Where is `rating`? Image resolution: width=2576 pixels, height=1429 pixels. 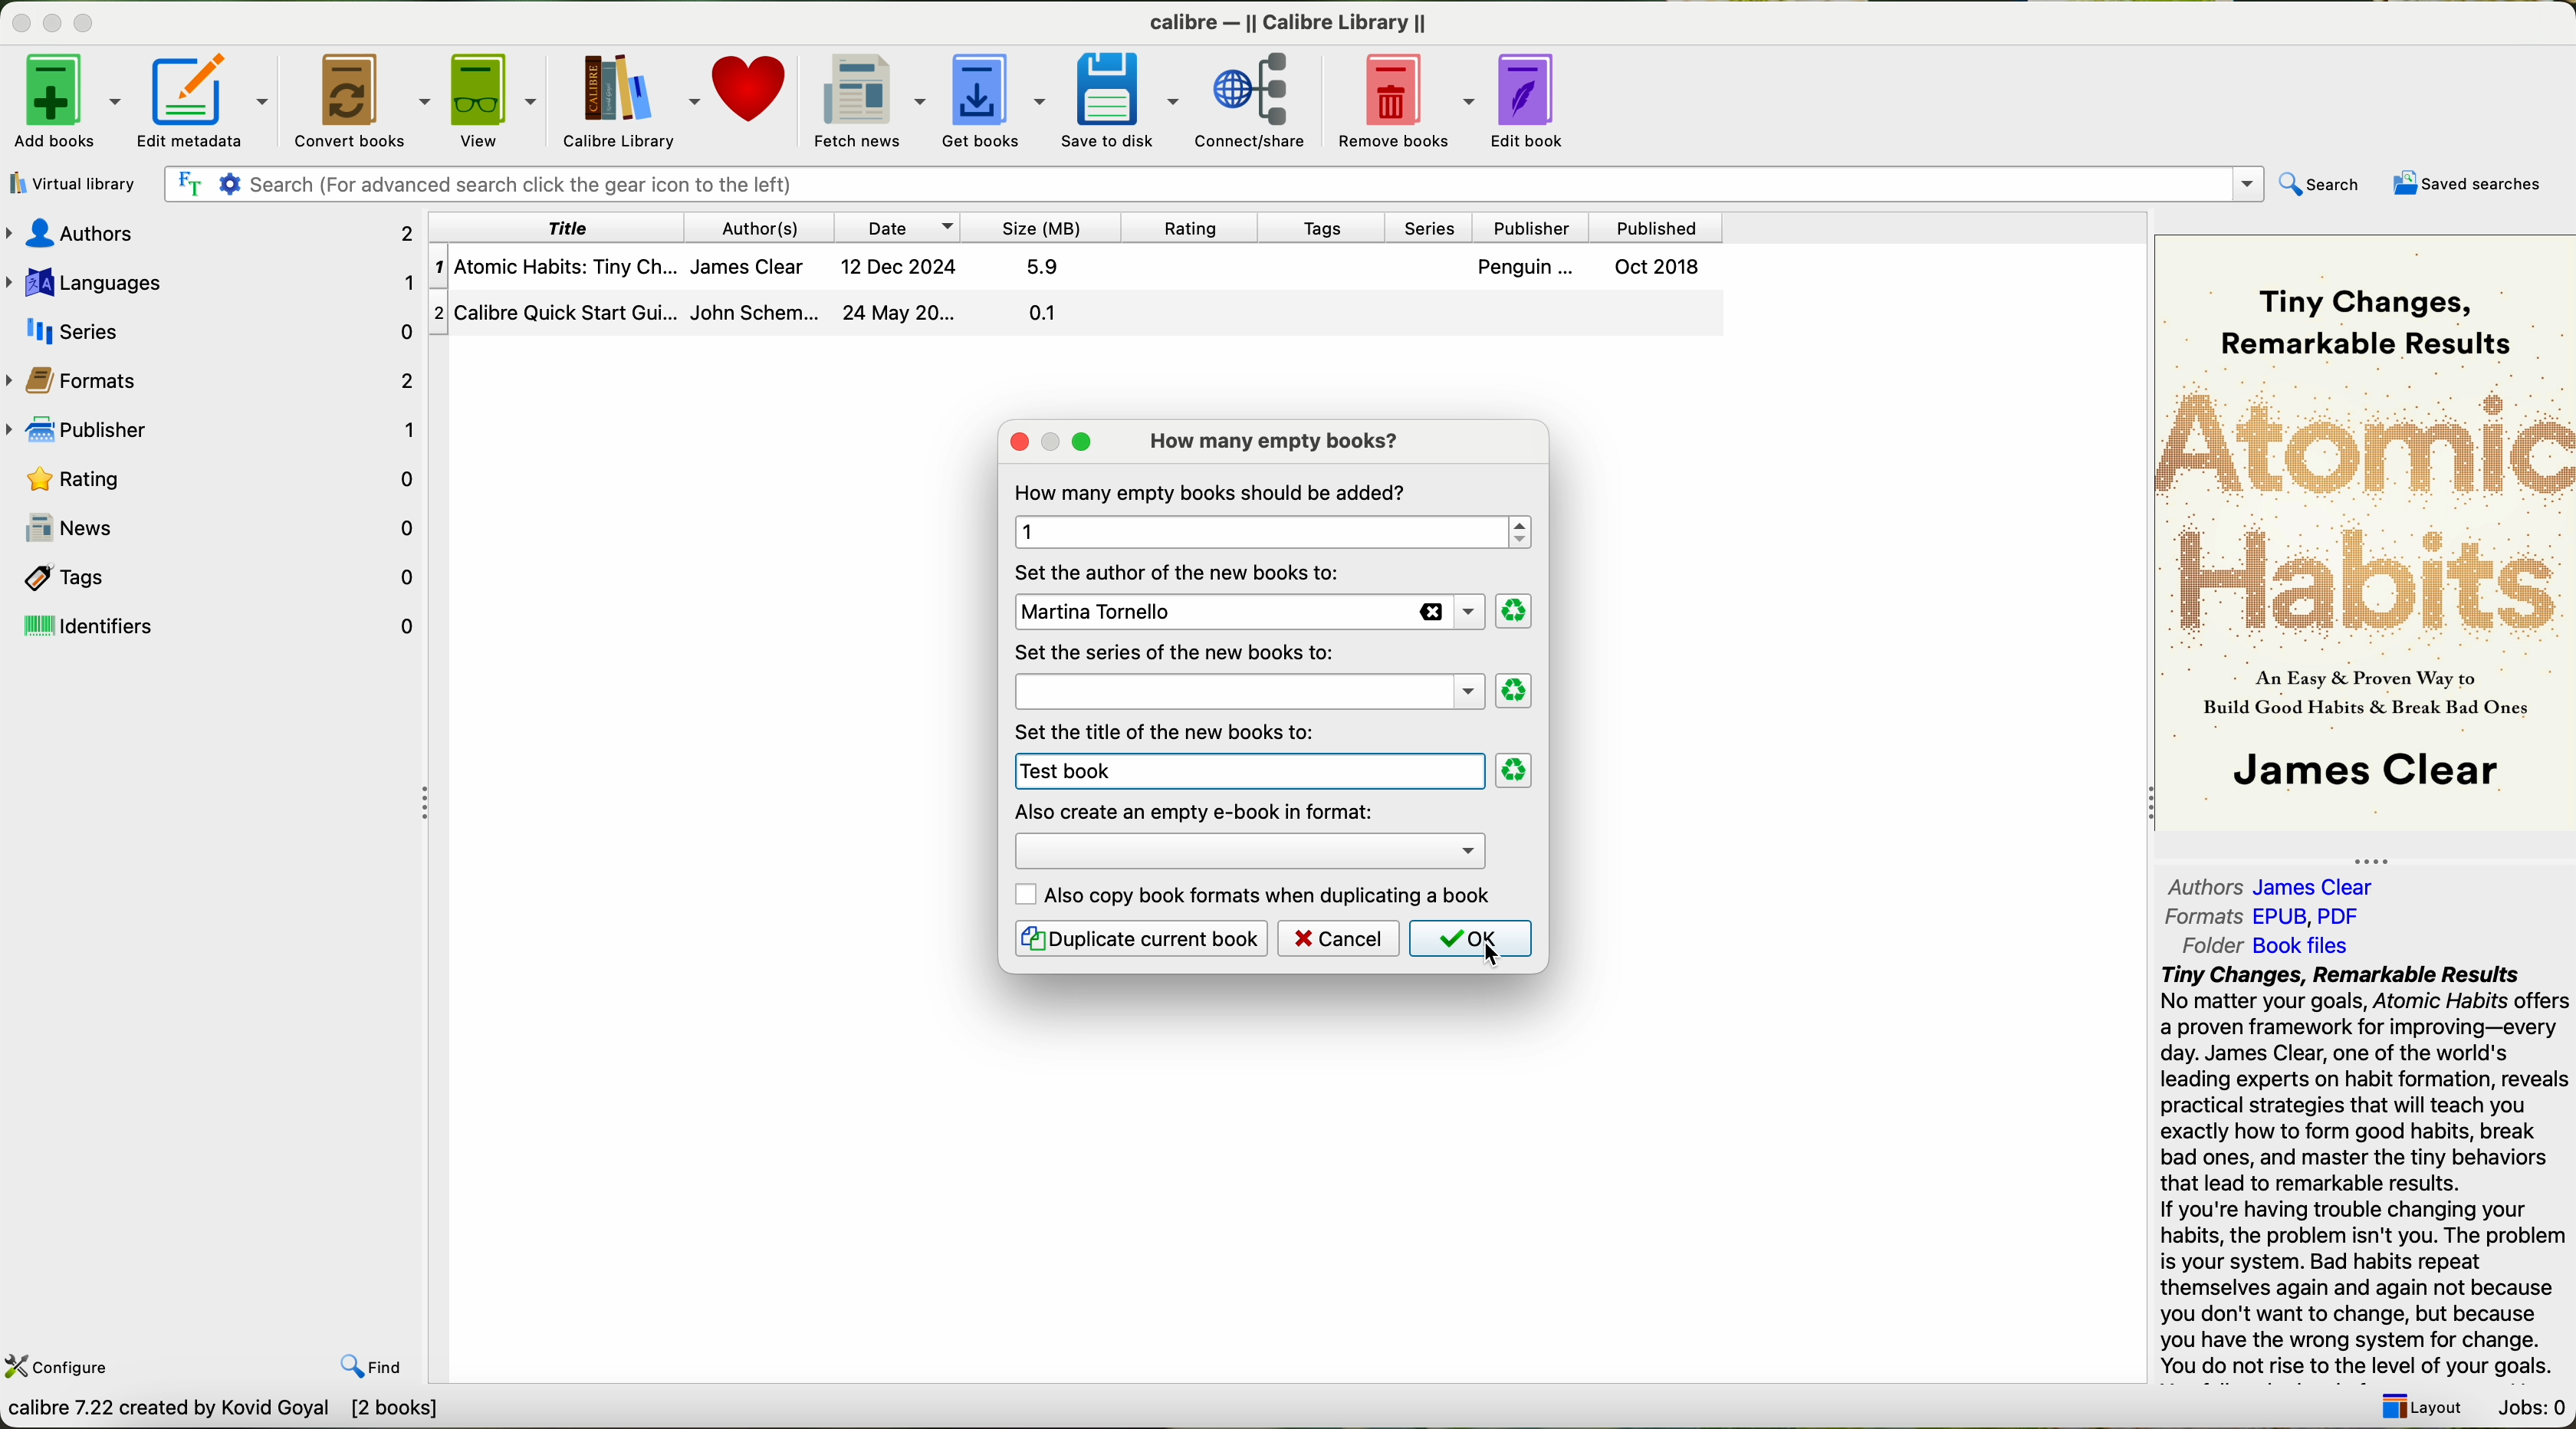
rating is located at coordinates (1196, 228).